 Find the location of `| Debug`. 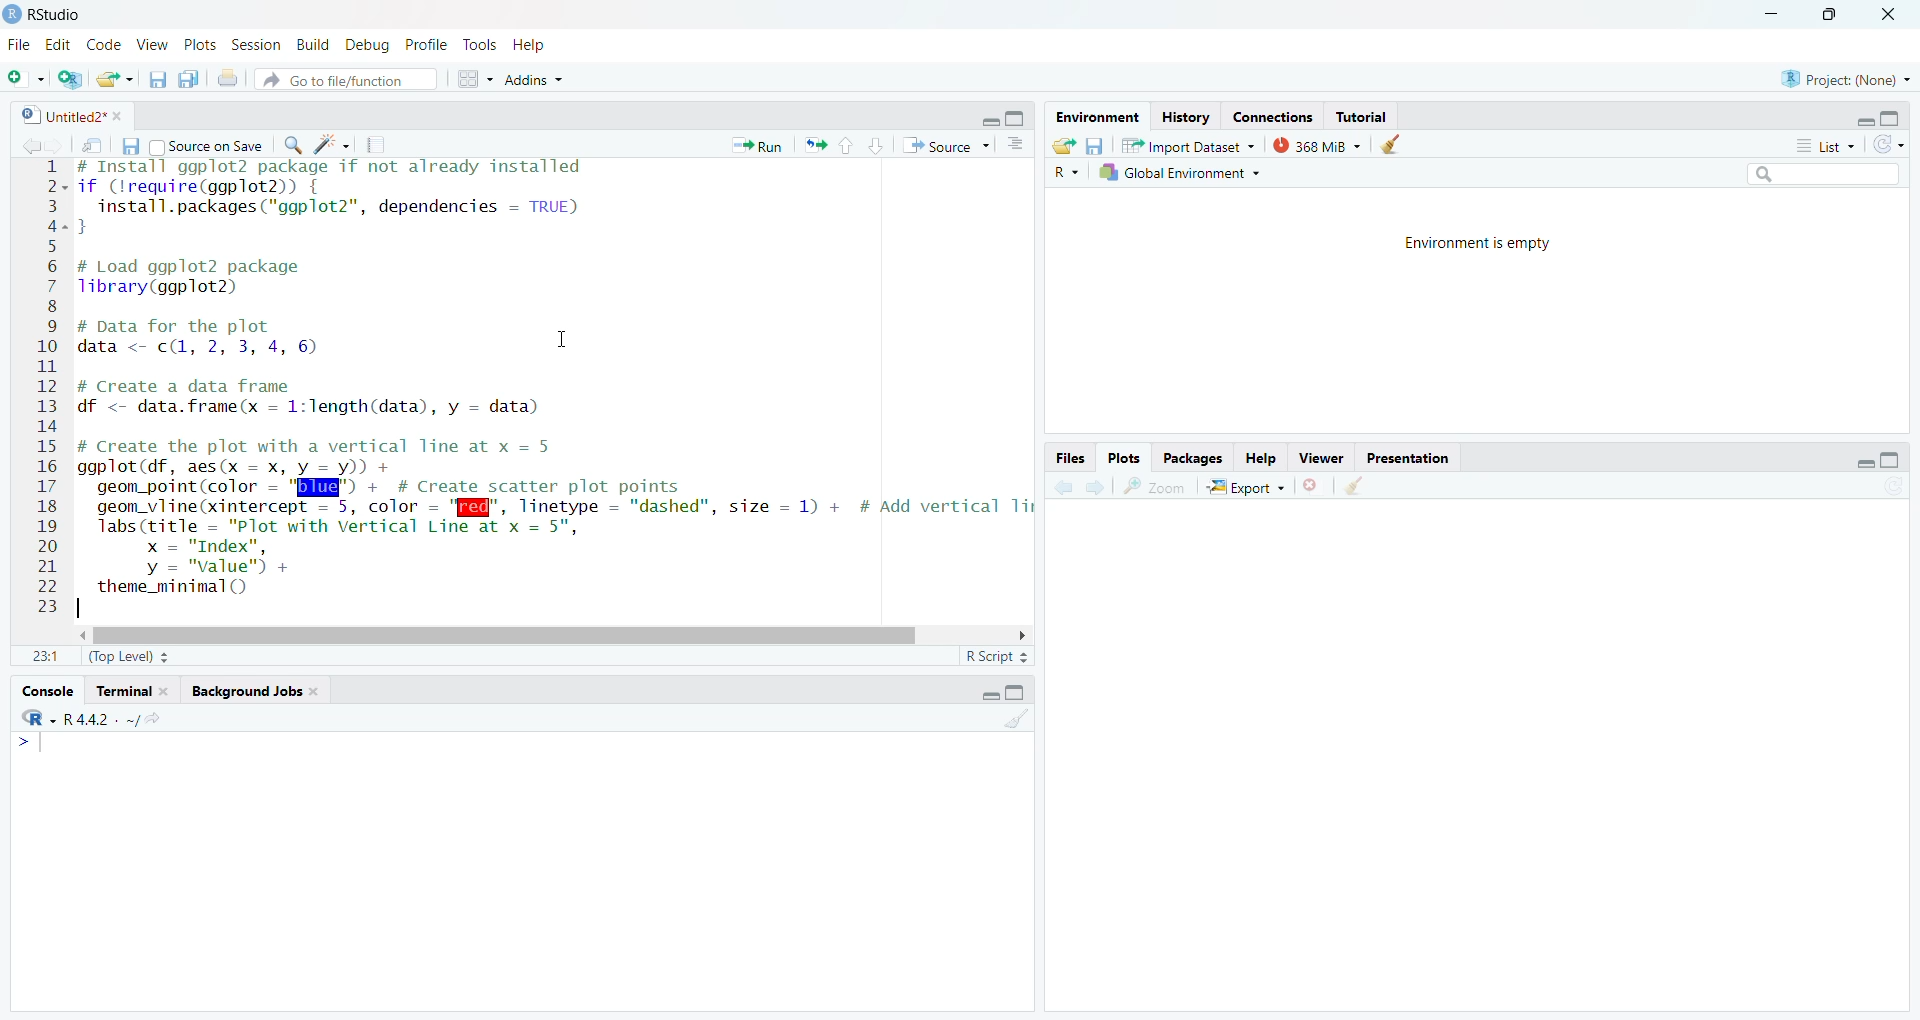

| Debug is located at coordinates (370, 46).